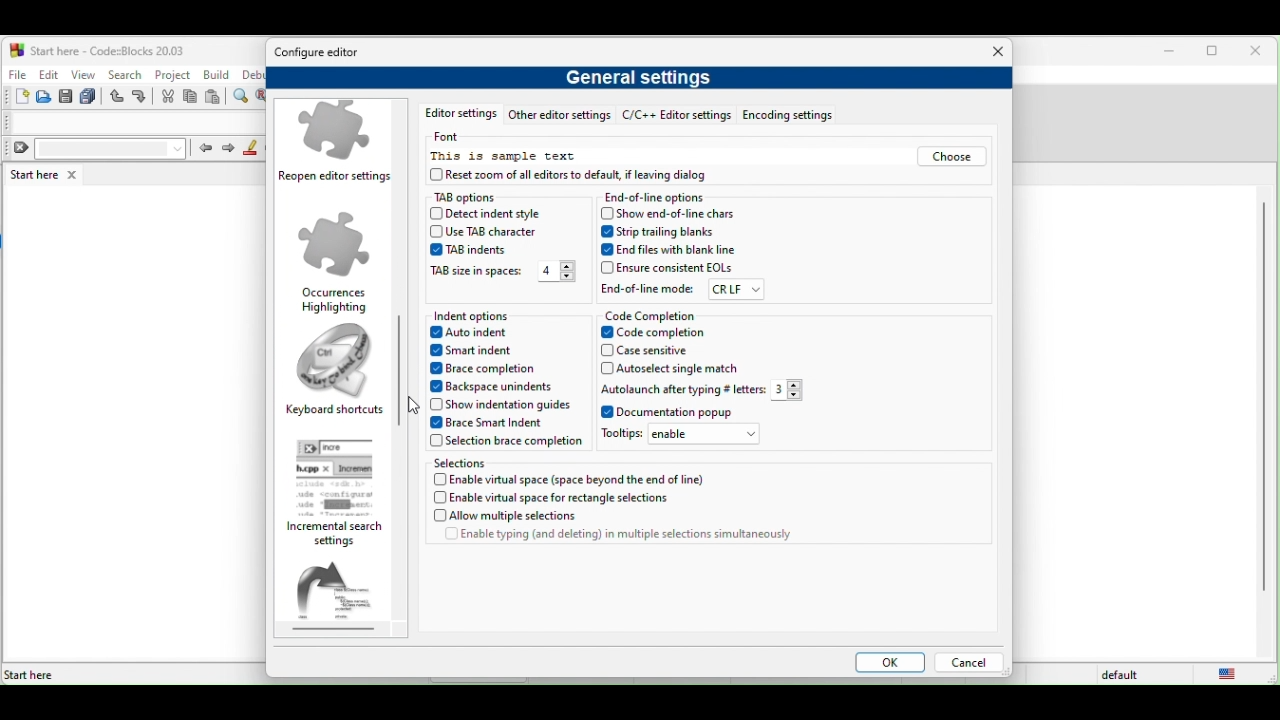 This screenshot has width=1280, height=720. What do you see at coordinates (218, 75) in the screenshot?
I see `build` at bounding box center [218, 75].